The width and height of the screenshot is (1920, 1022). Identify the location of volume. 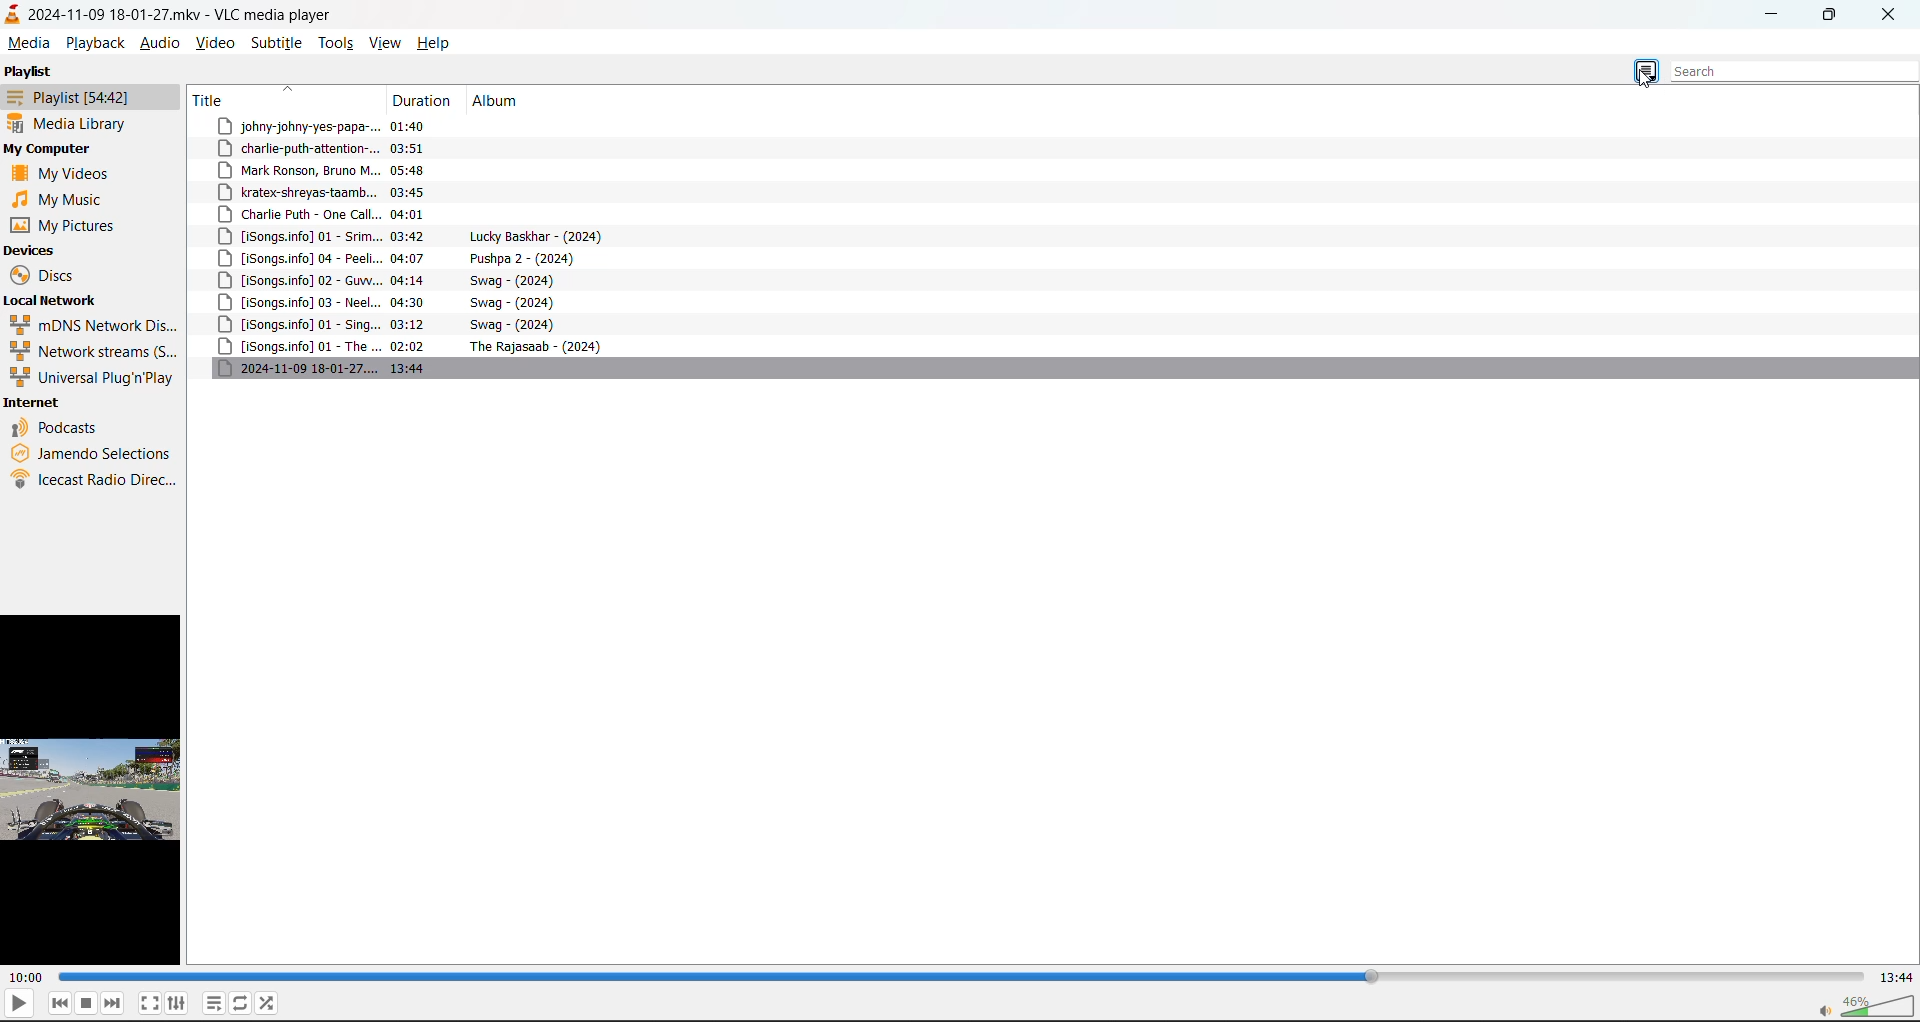
(1870, 1006).